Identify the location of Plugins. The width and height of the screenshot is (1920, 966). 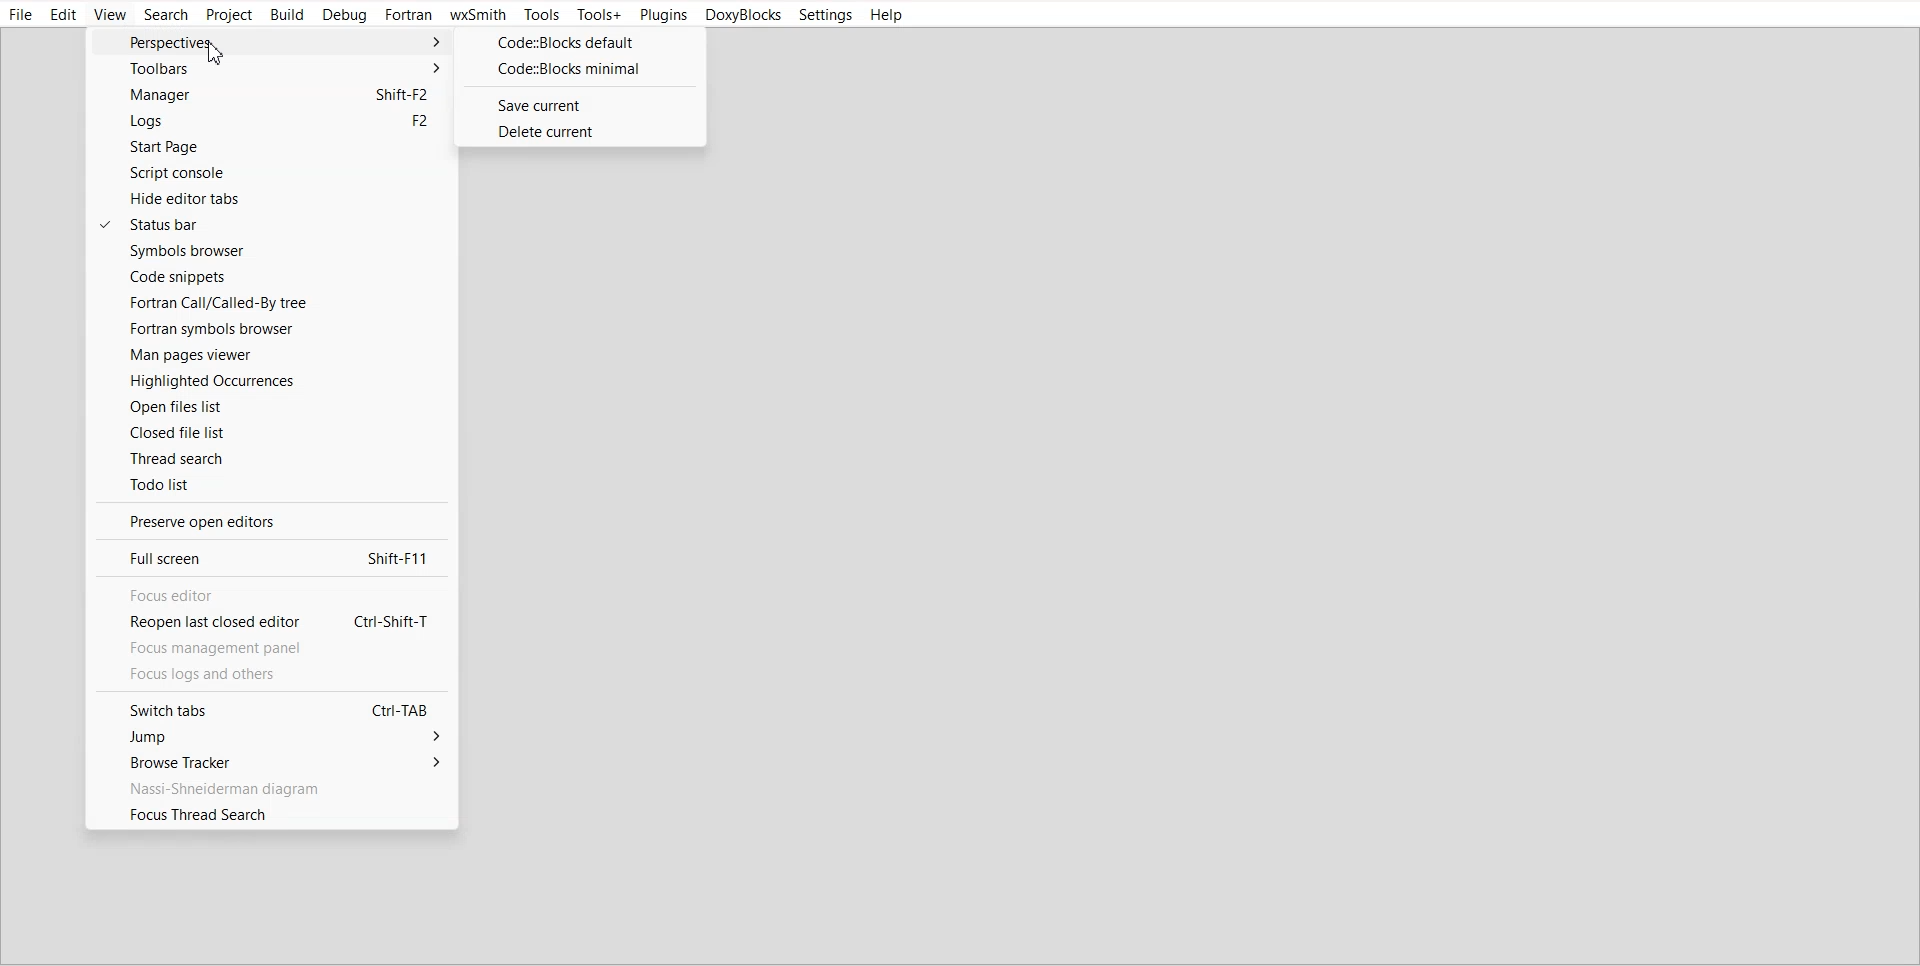
(662, 16).